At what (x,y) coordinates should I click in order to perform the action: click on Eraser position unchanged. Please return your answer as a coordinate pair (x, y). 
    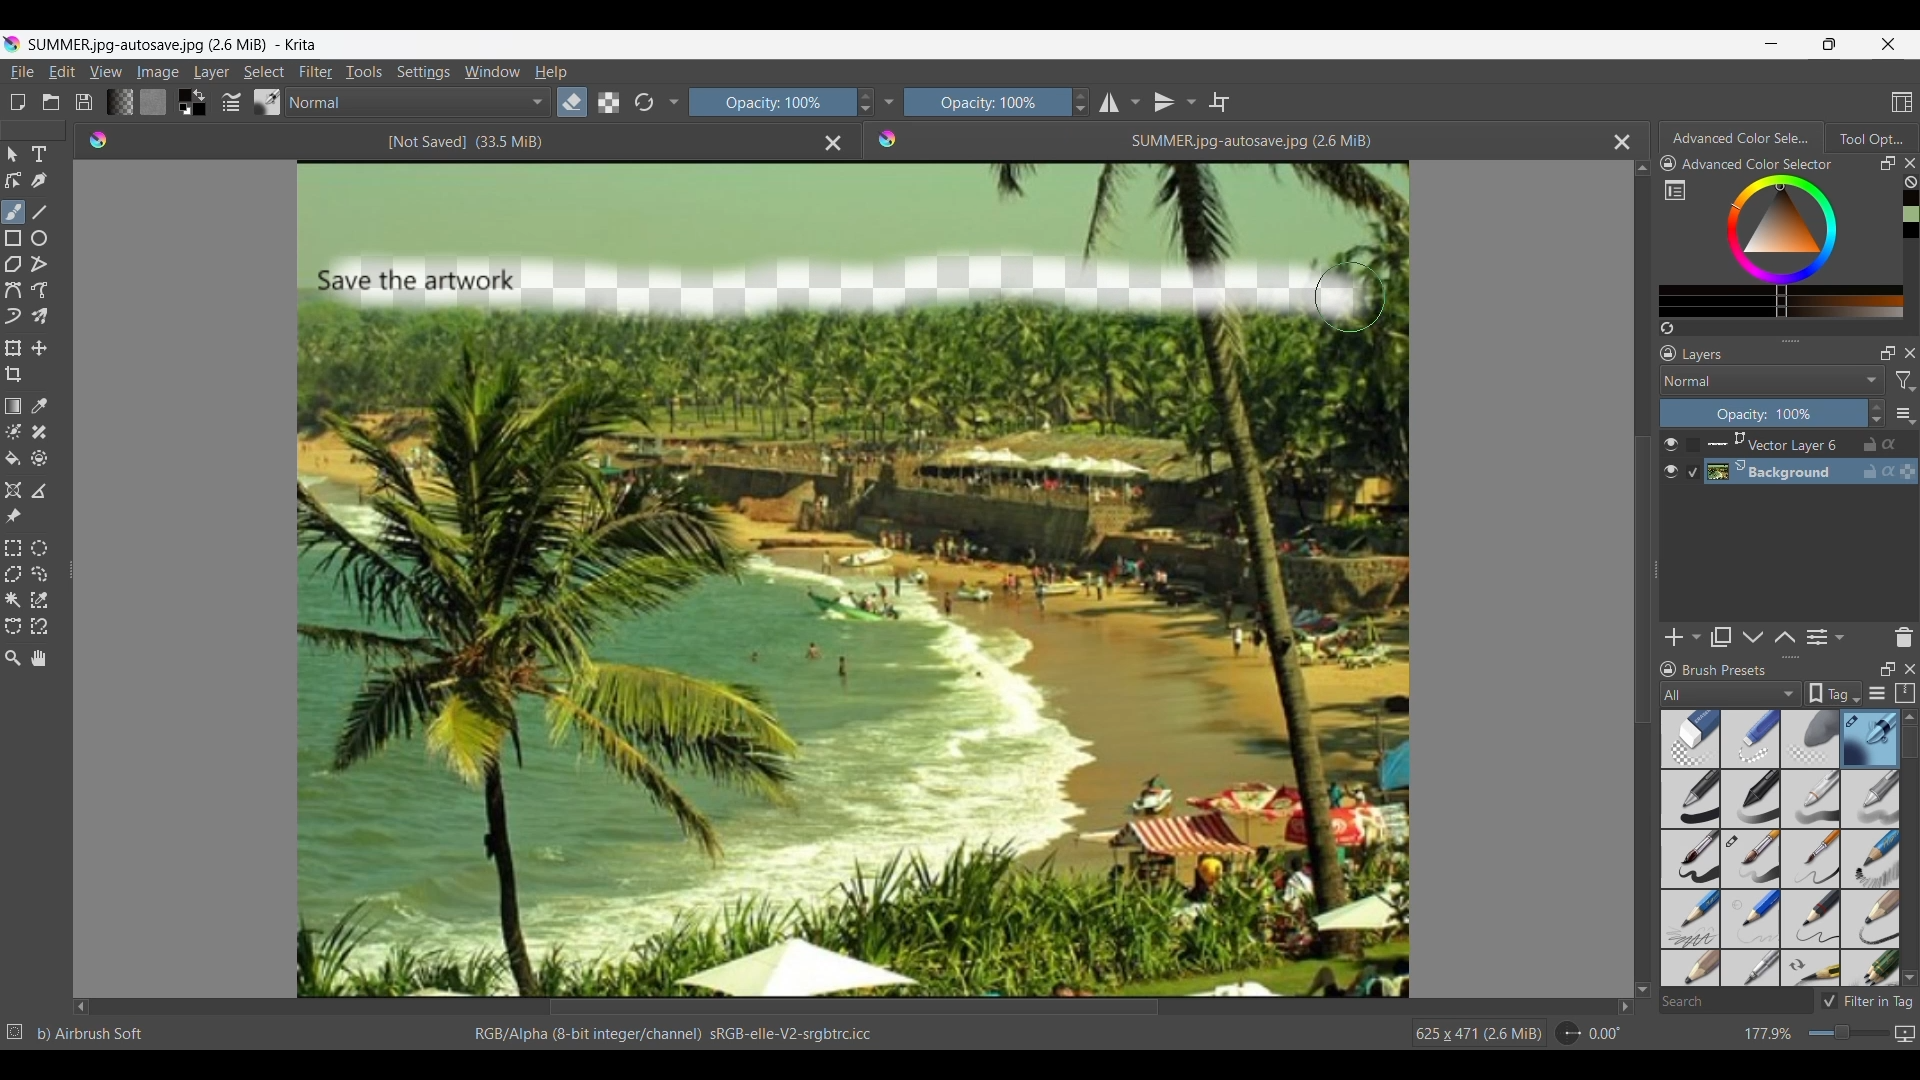
    Looking at the image, I should click on (1349, 297).